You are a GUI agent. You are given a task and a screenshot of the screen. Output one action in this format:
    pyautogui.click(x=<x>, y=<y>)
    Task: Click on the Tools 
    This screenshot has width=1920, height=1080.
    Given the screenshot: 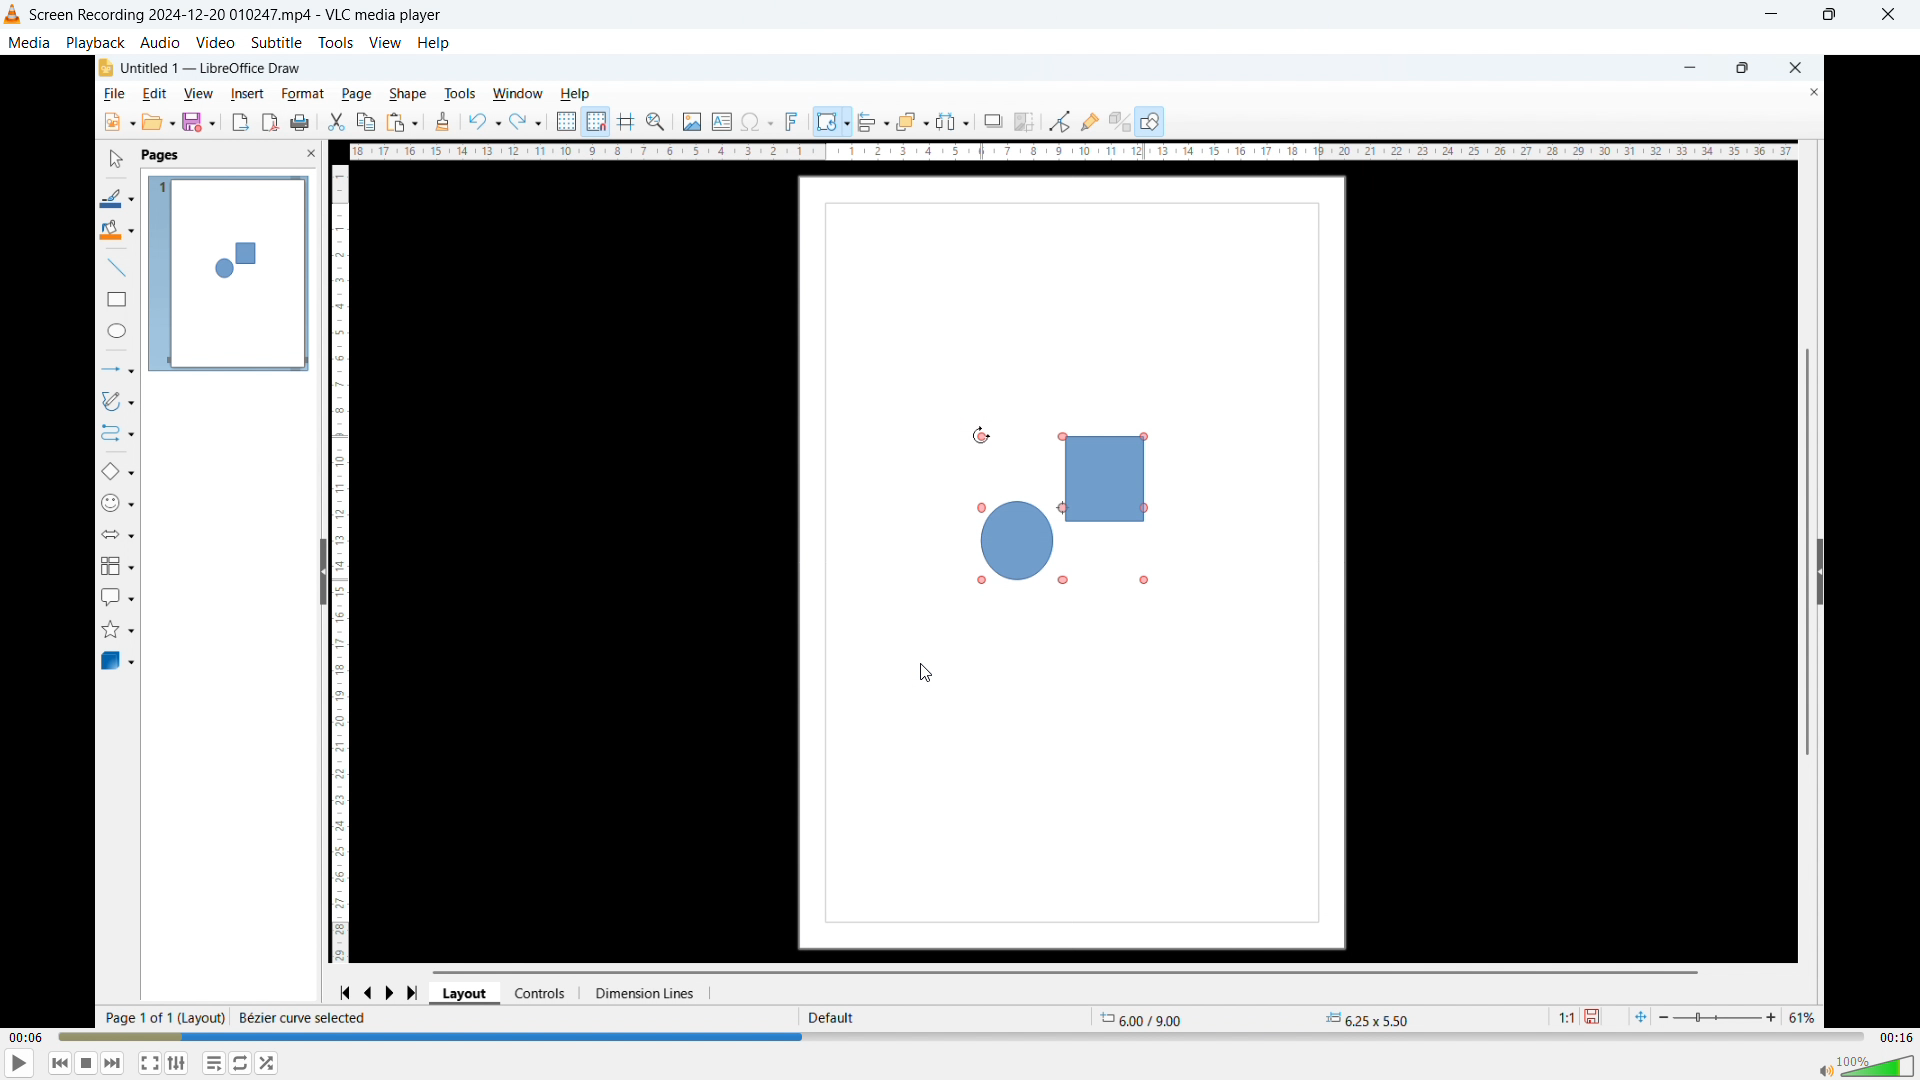 What is the action you would take?
    pyautogui.click(x=336, y=42)
    